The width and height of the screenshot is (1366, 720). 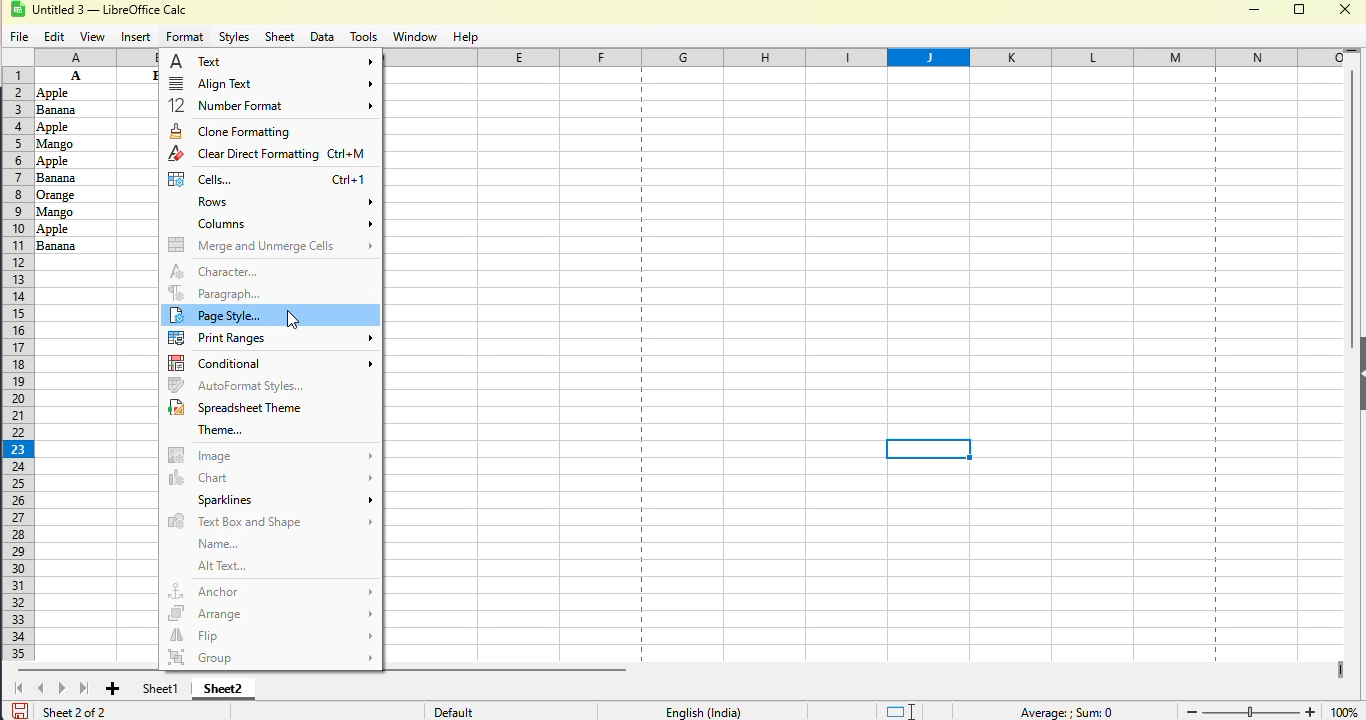 I want to click on , so click(x=74, y=245).